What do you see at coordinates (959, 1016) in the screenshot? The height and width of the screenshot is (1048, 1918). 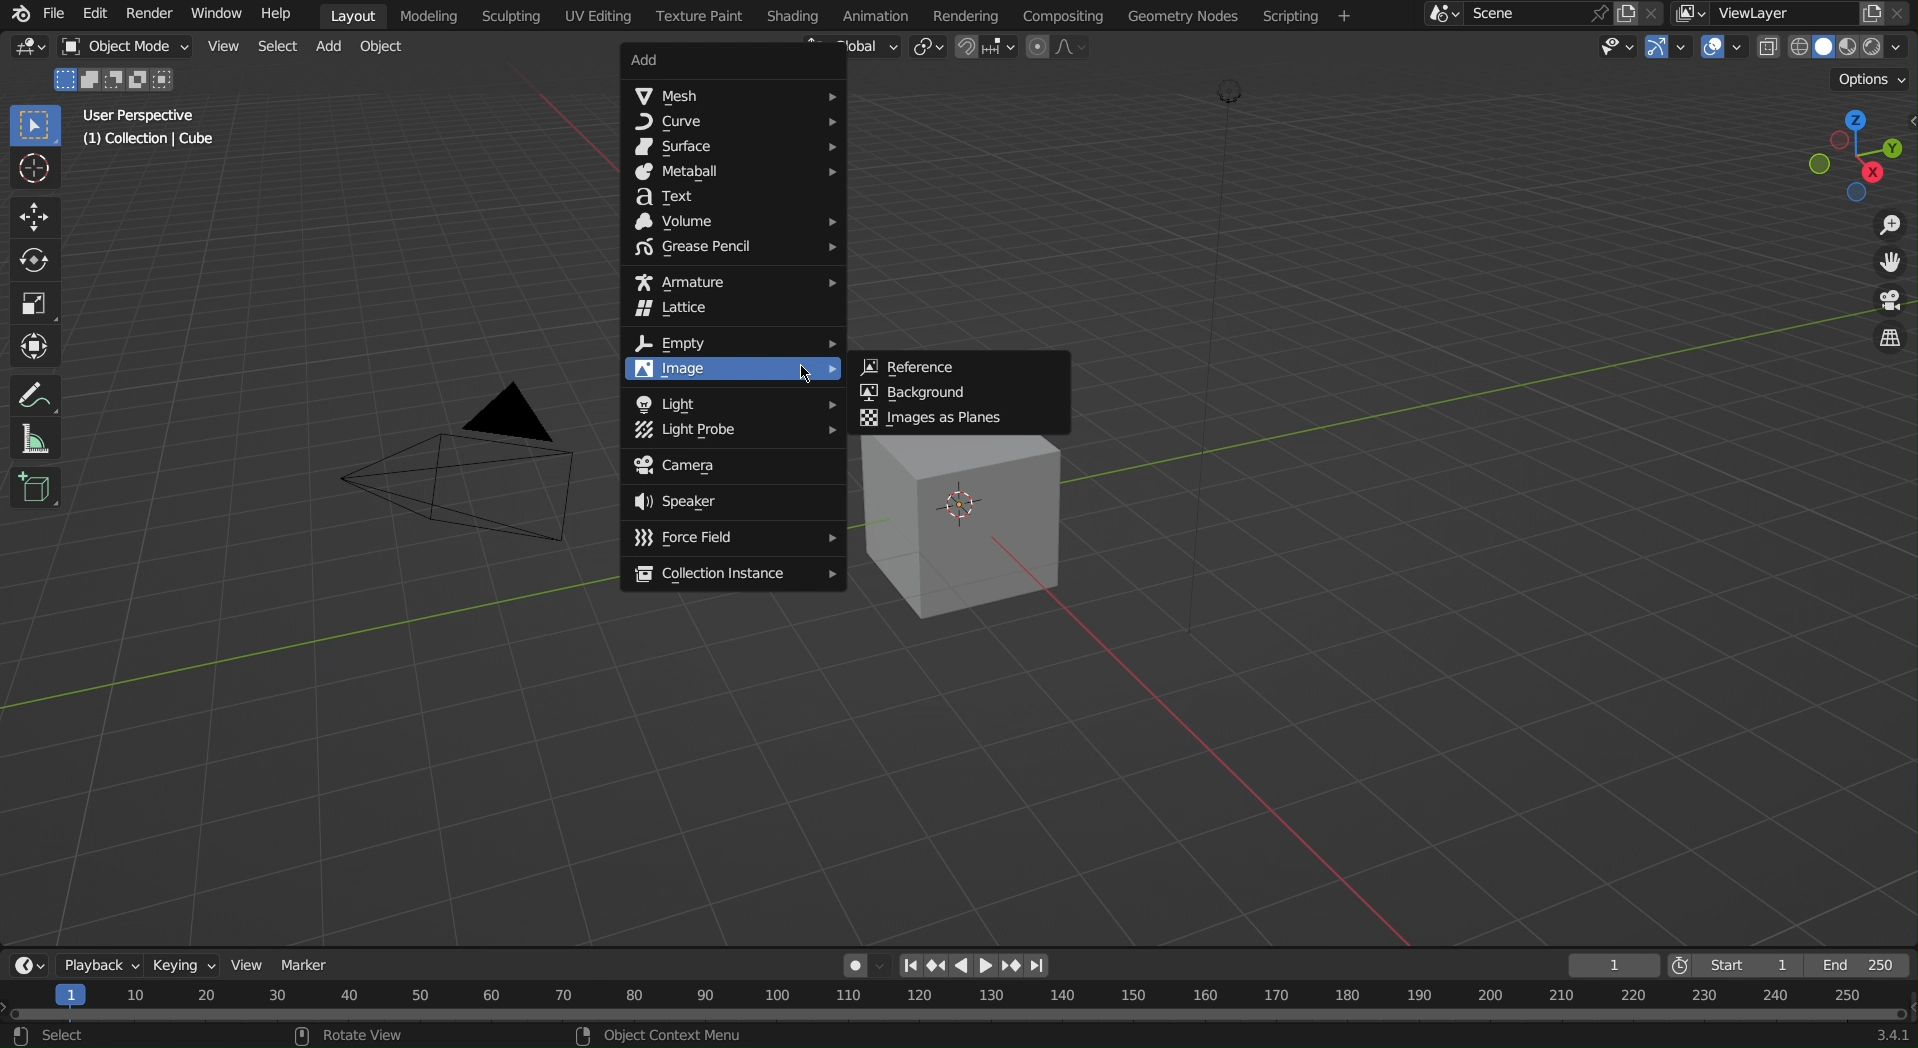 I see `Timeline` at bounding box center [959, 1016].